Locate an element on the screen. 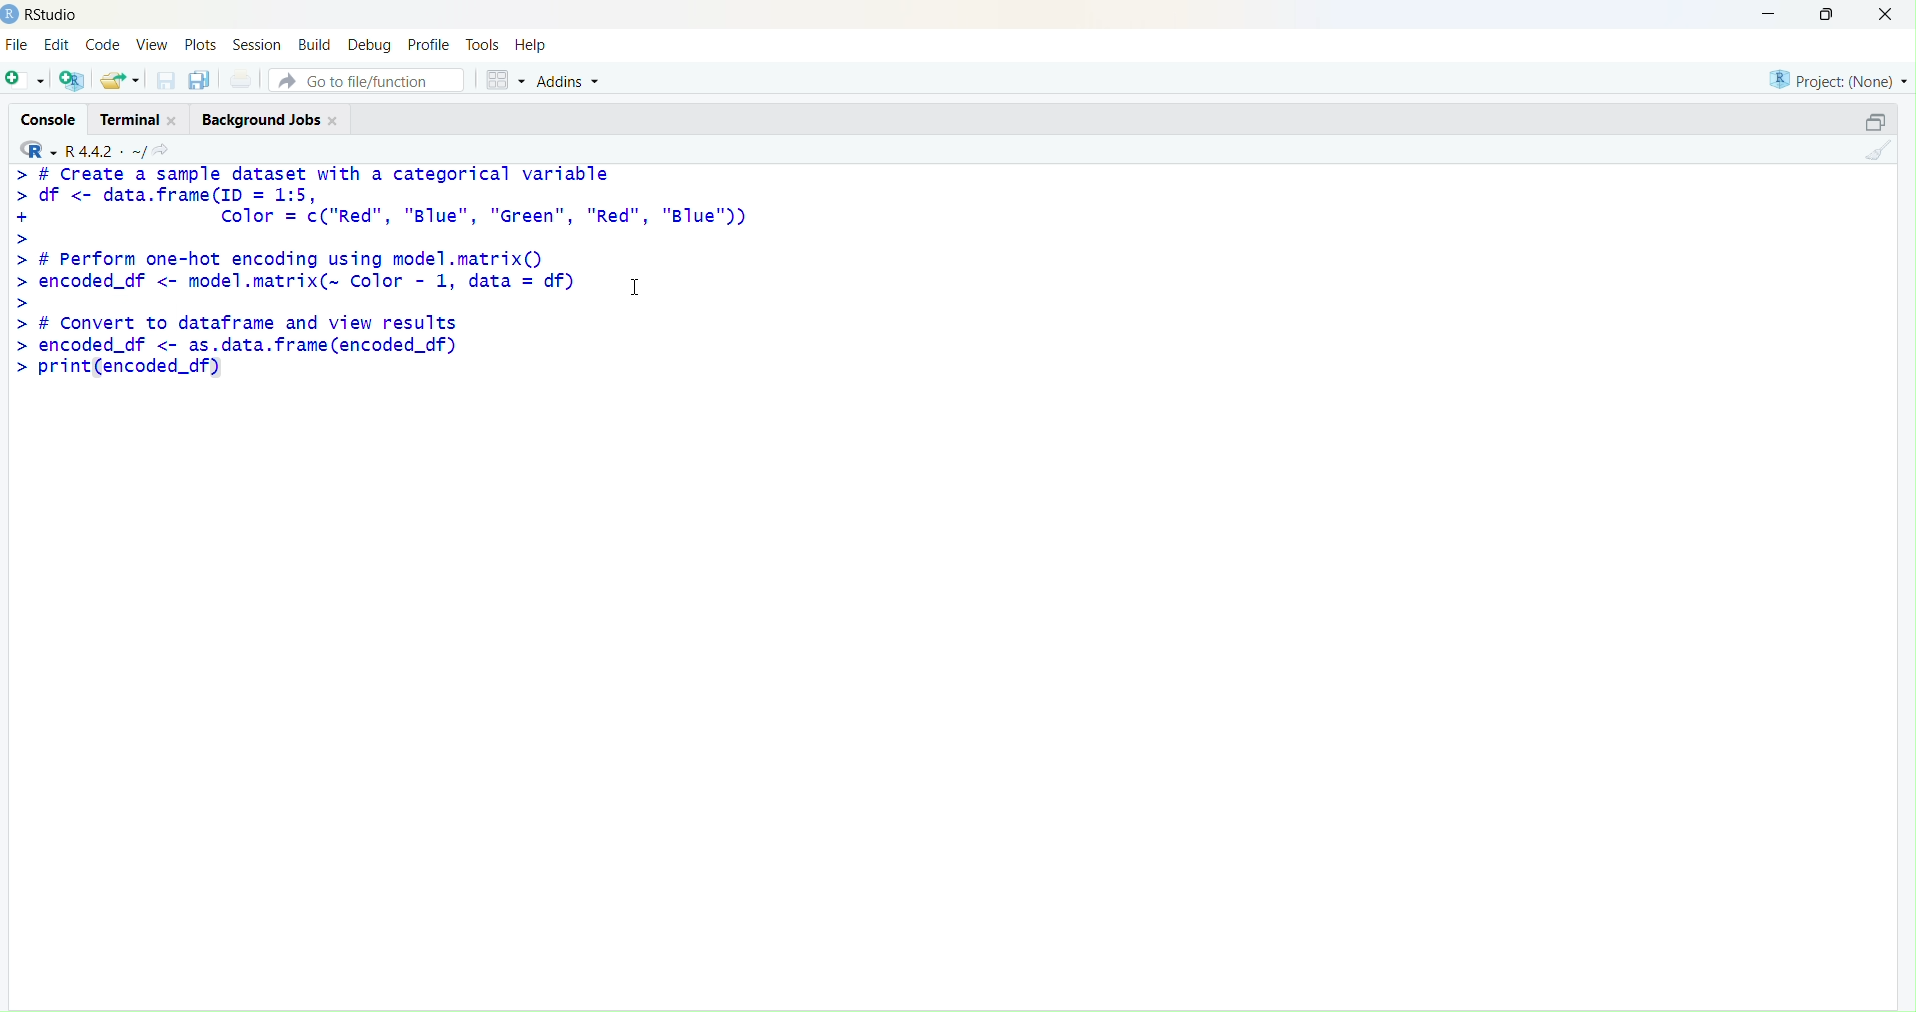  tools is located at coordinates (483, 45).